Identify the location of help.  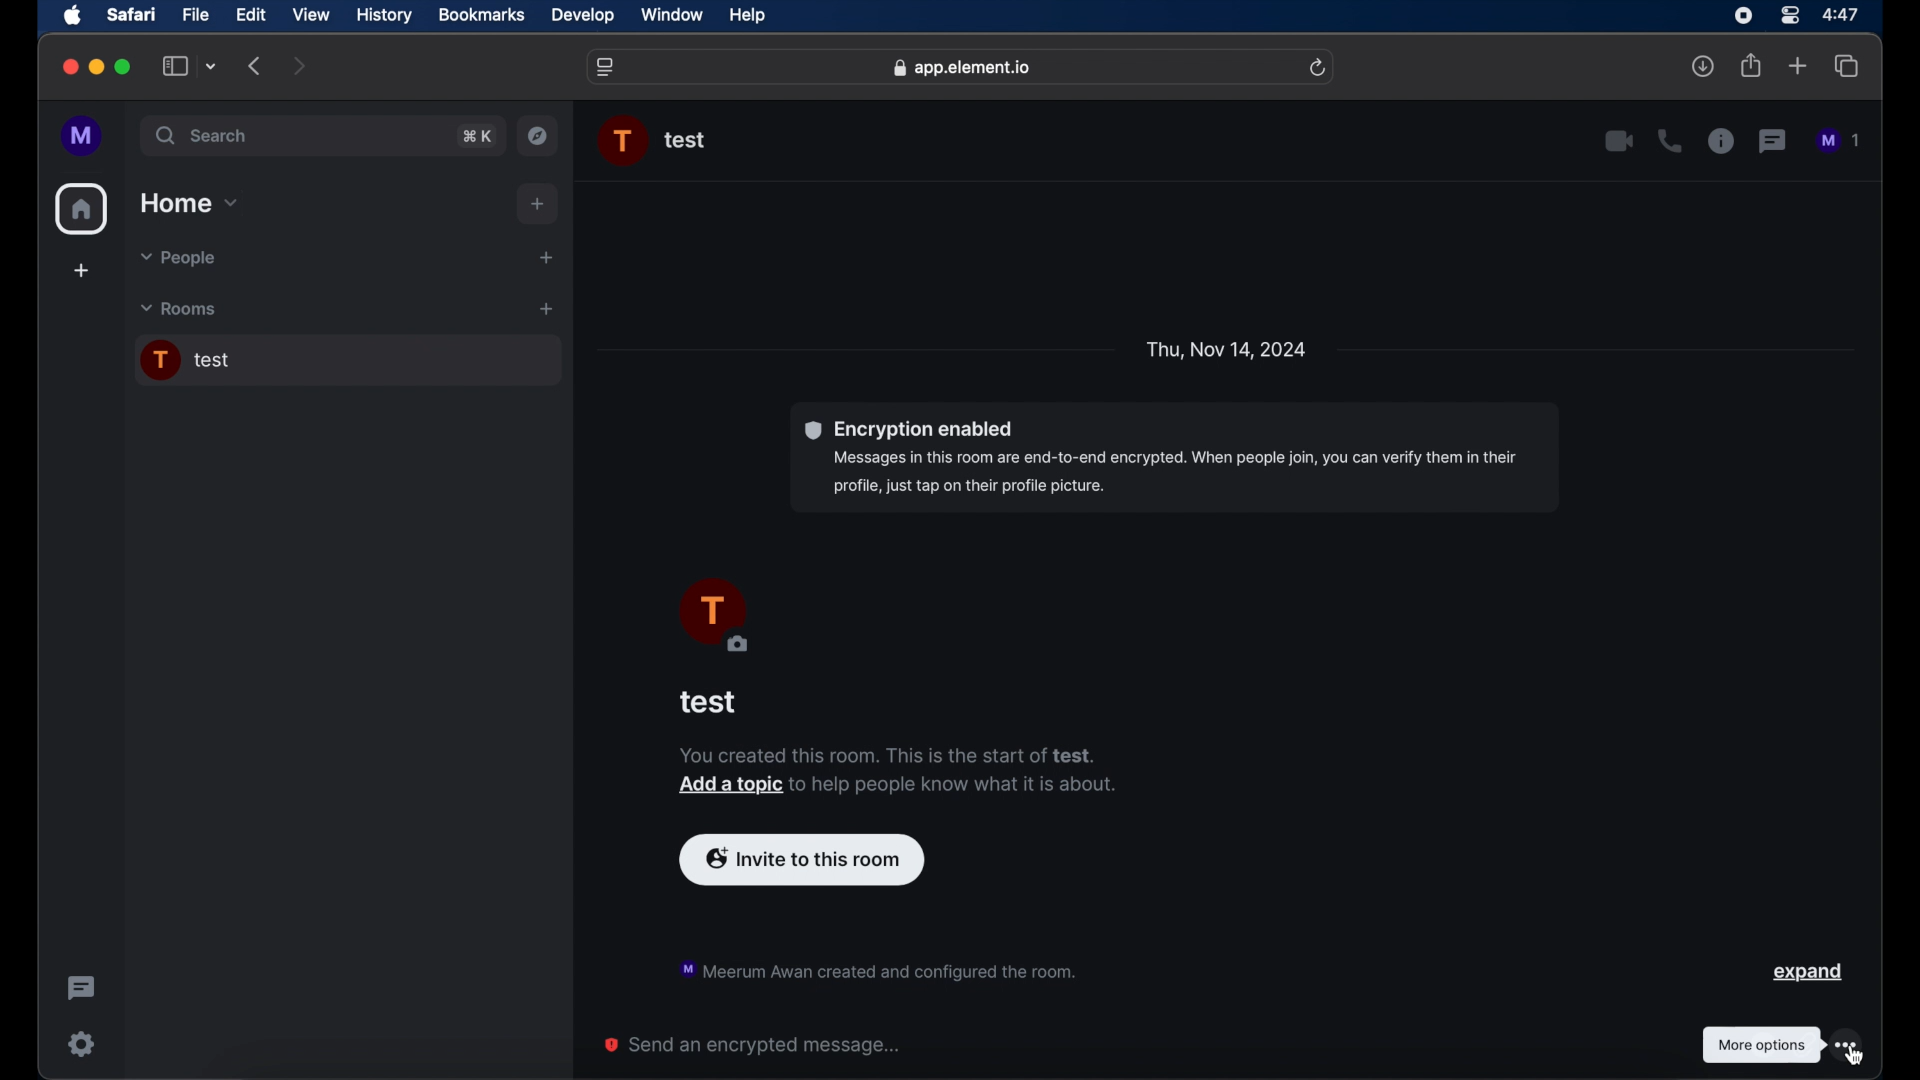
(748, 16).